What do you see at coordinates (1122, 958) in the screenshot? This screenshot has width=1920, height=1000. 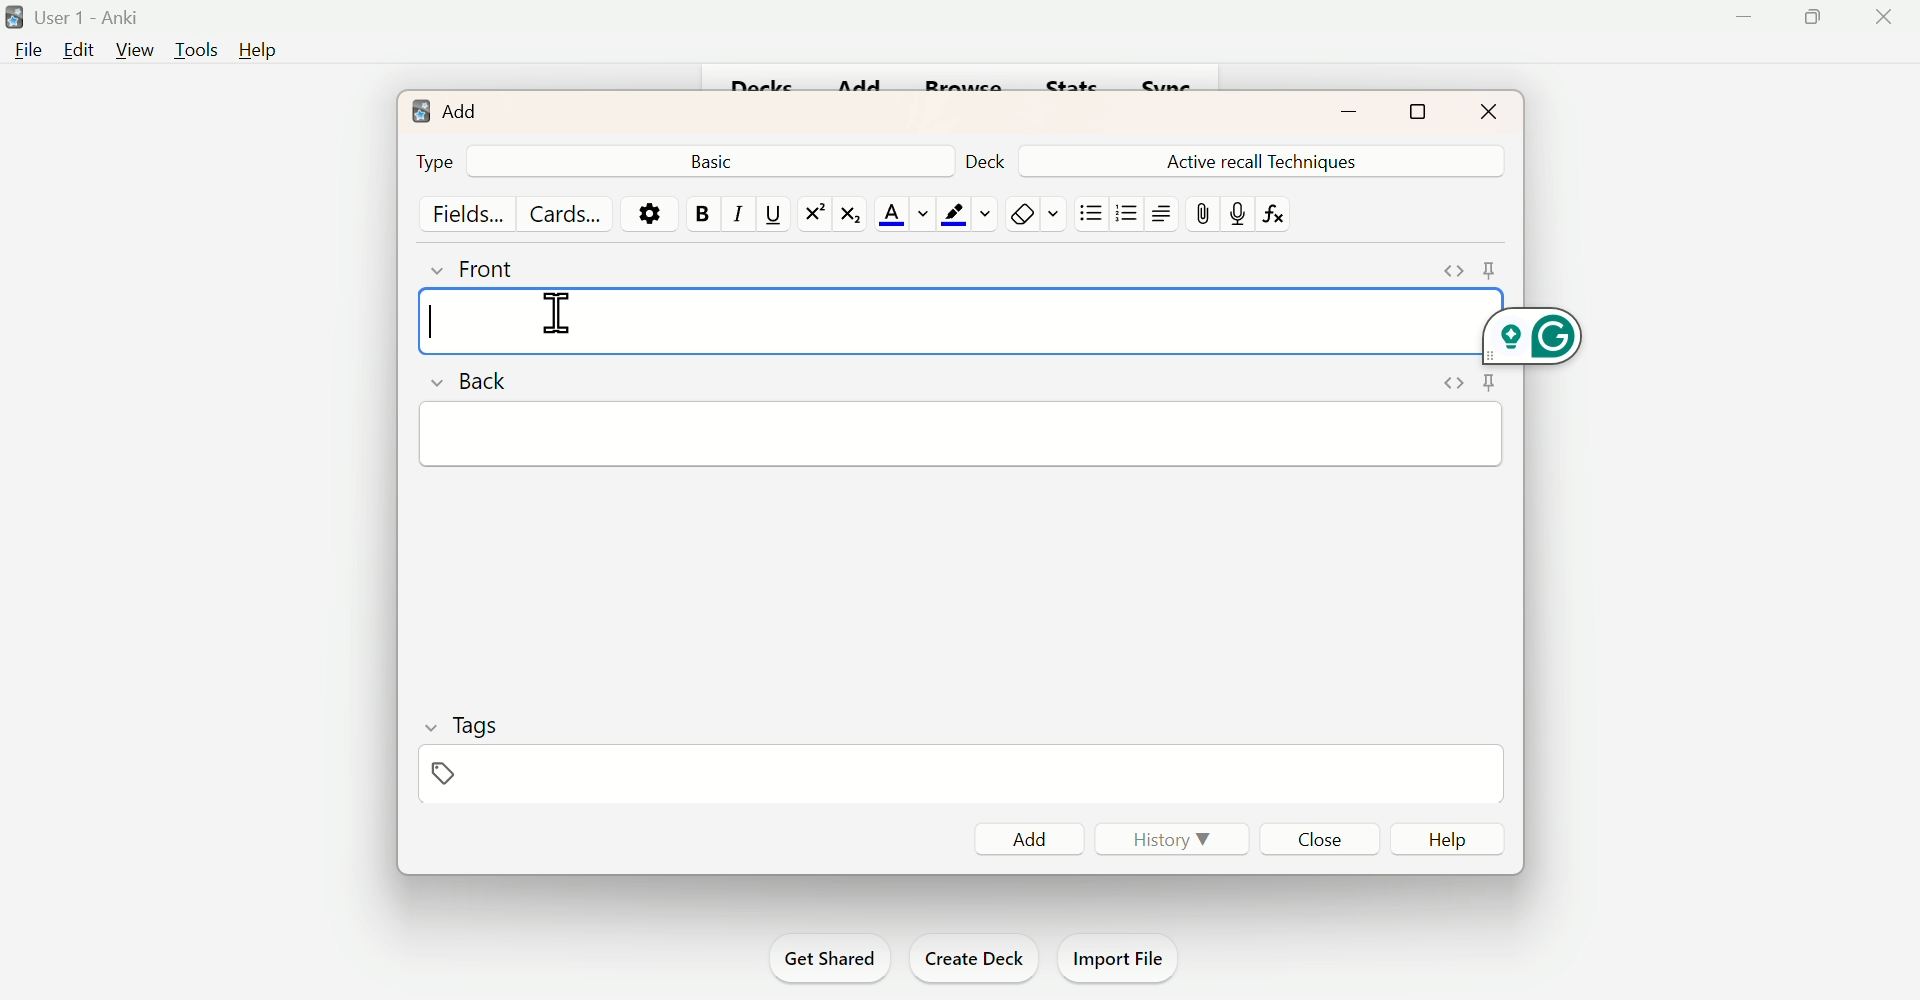 I see `Import File` at bounding box center [1122, 958].